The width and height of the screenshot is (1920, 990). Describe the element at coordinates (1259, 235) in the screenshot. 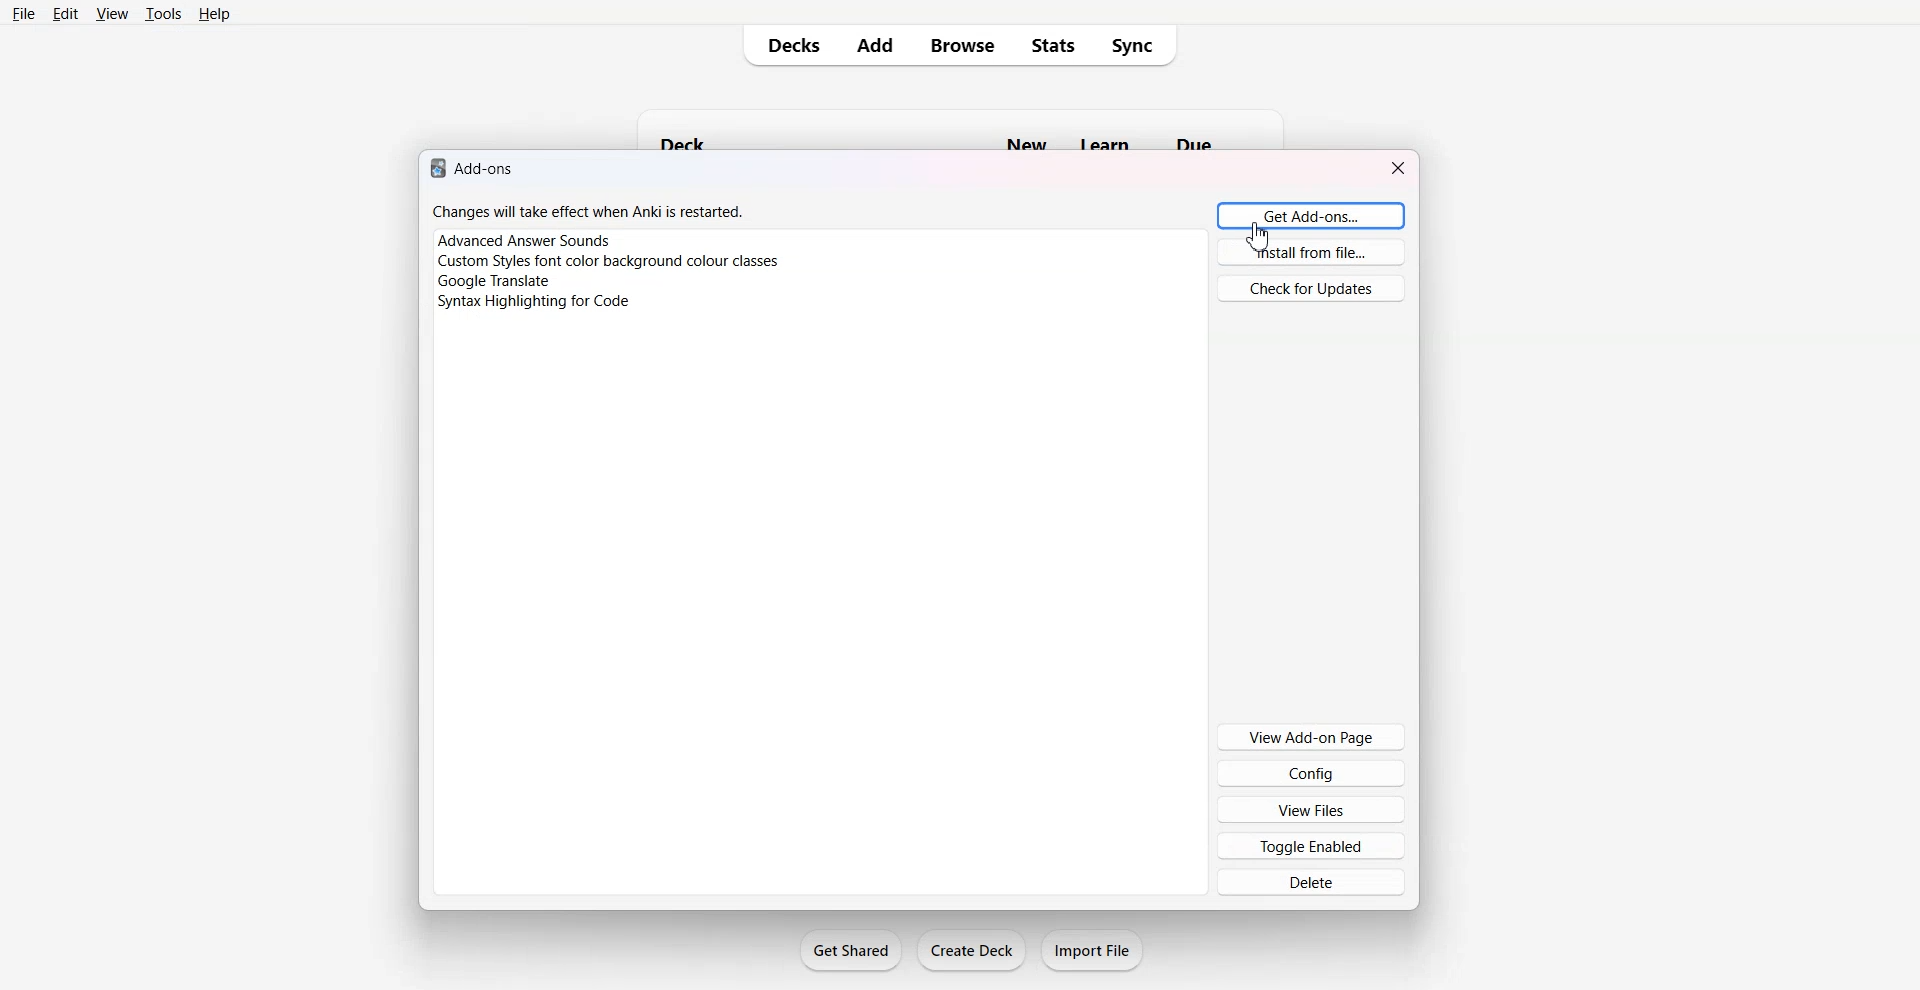

I see `cursor` at that location.